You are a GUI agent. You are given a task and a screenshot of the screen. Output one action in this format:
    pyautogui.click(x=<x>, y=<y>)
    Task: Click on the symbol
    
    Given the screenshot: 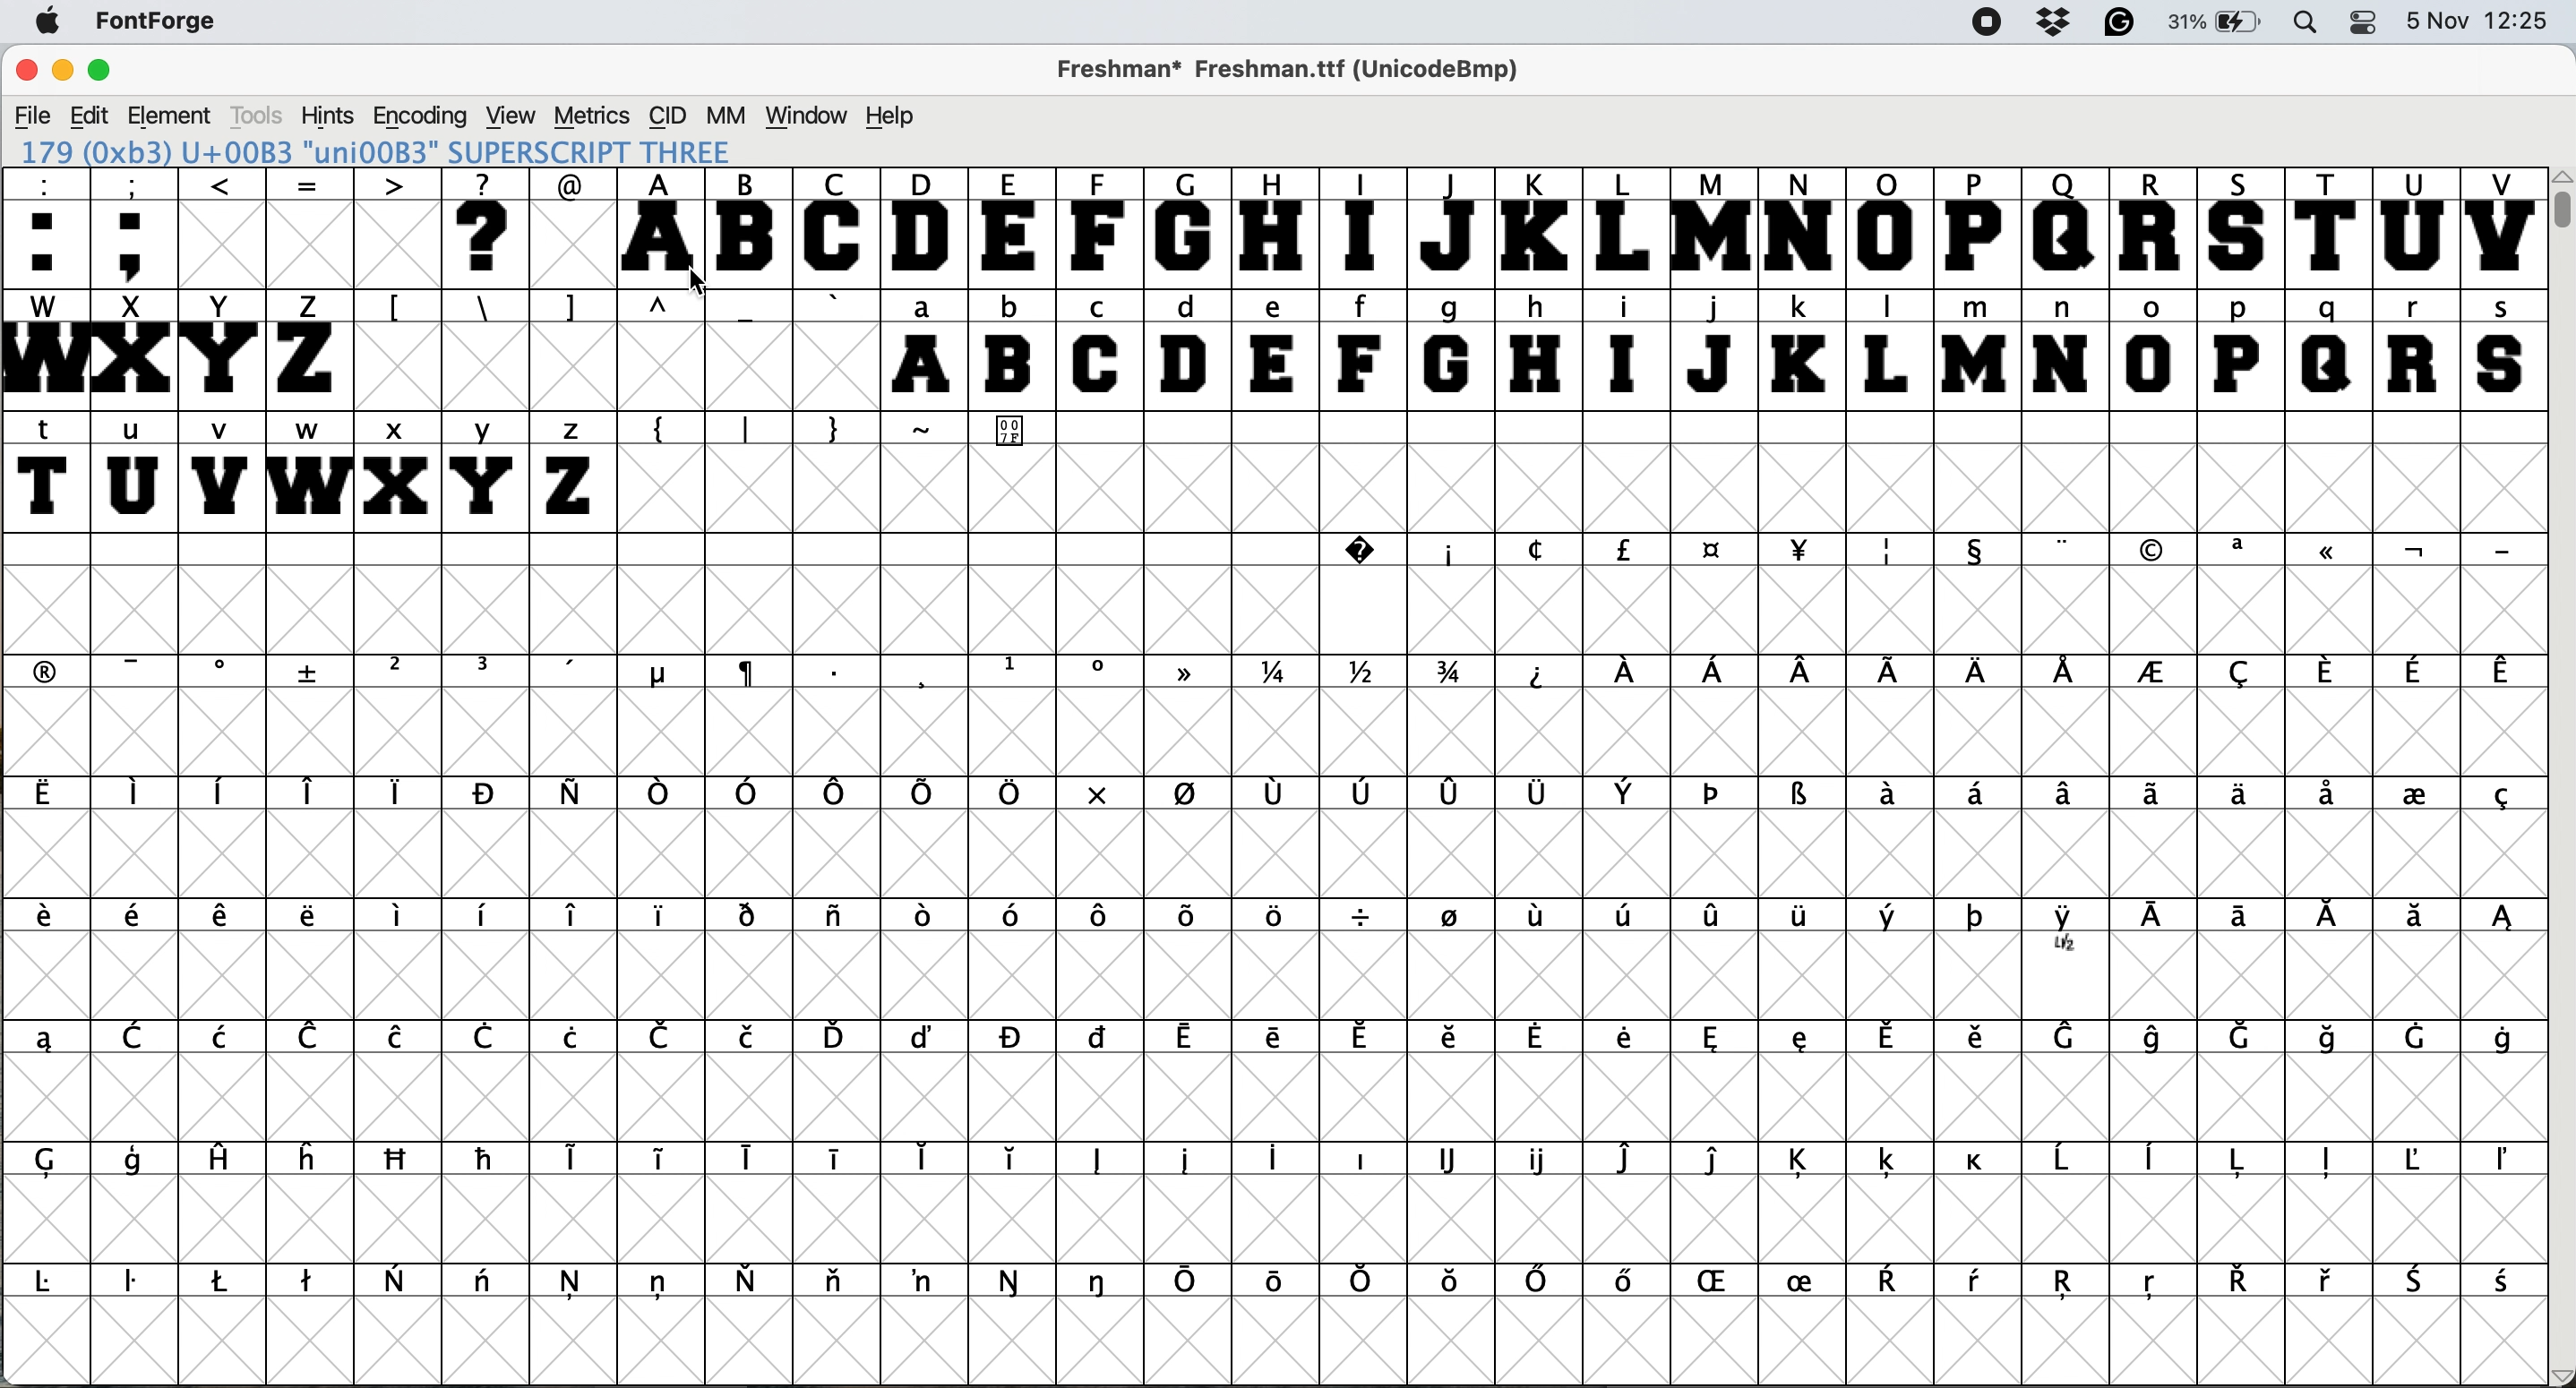 What is the action you would take?
    pyautogui.click(x=1192, y=1160)
    